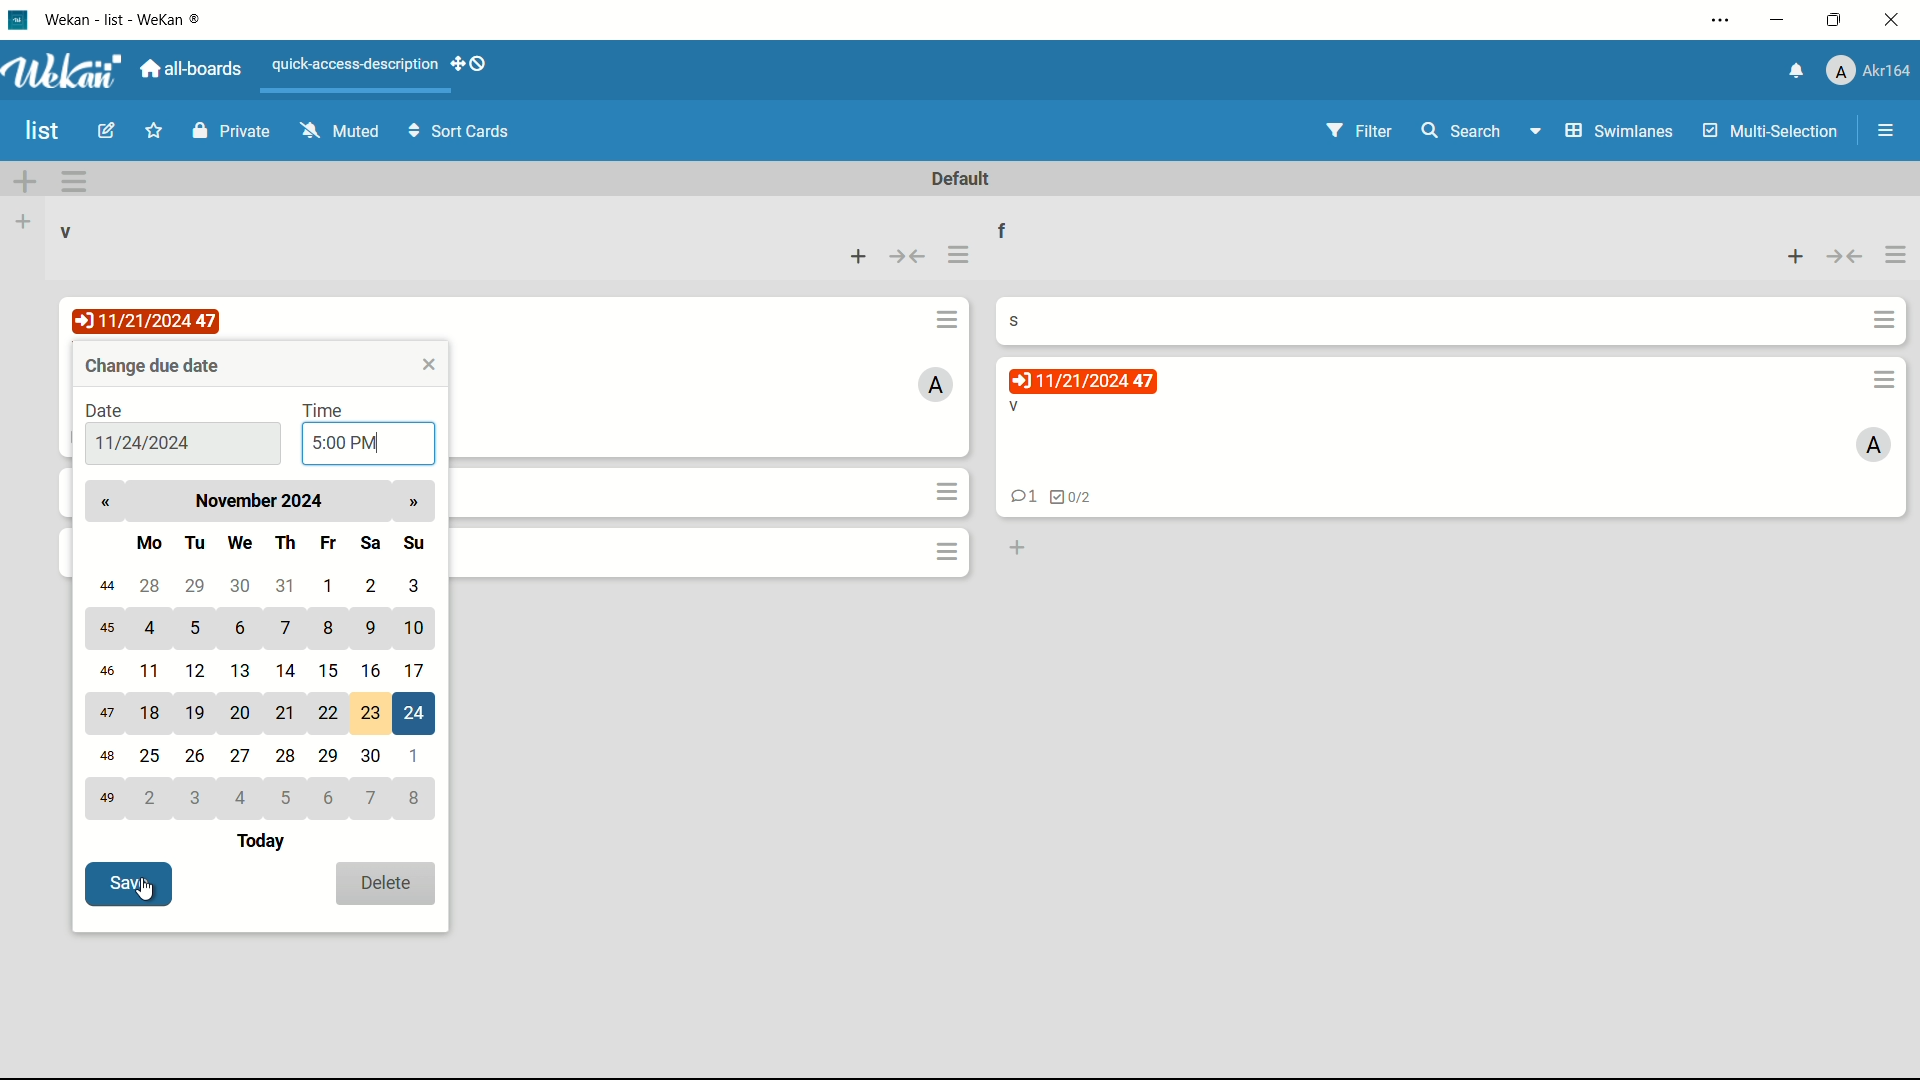 The width and height of the screenshot is (1920, 1080). What do you see at coordinates (288, 630) in the screenshot?
I see `7` at bounding box center [288, 630].